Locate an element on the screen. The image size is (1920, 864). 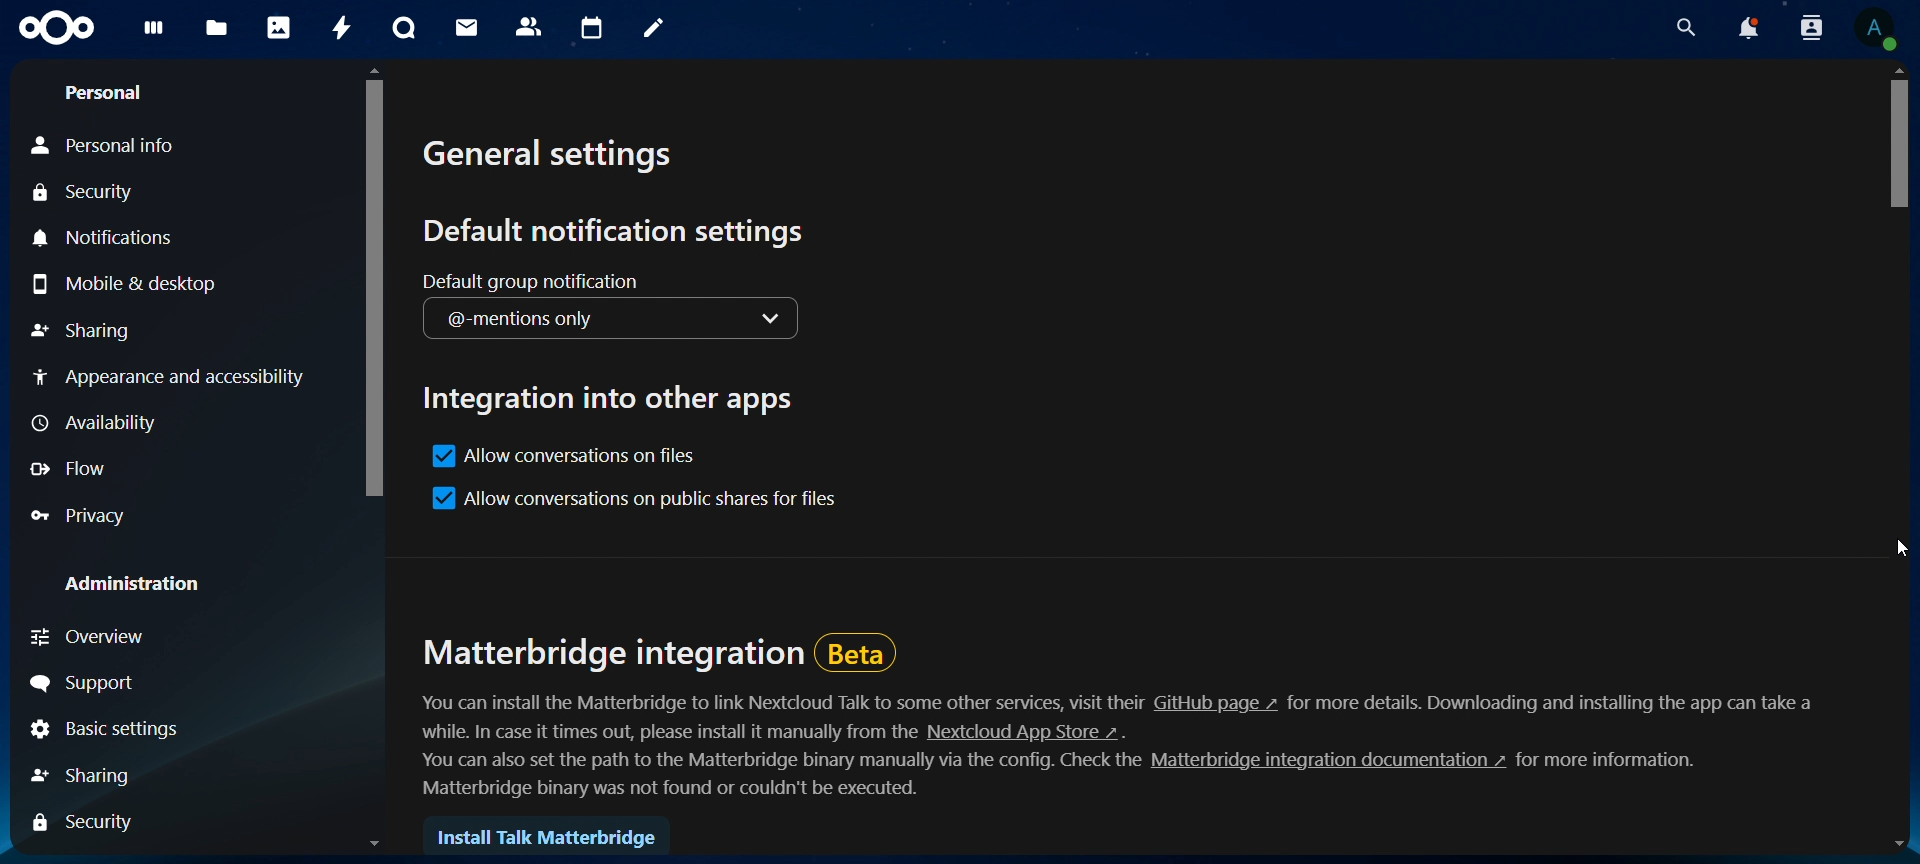
Privacy is located at coordinates (157, 518).